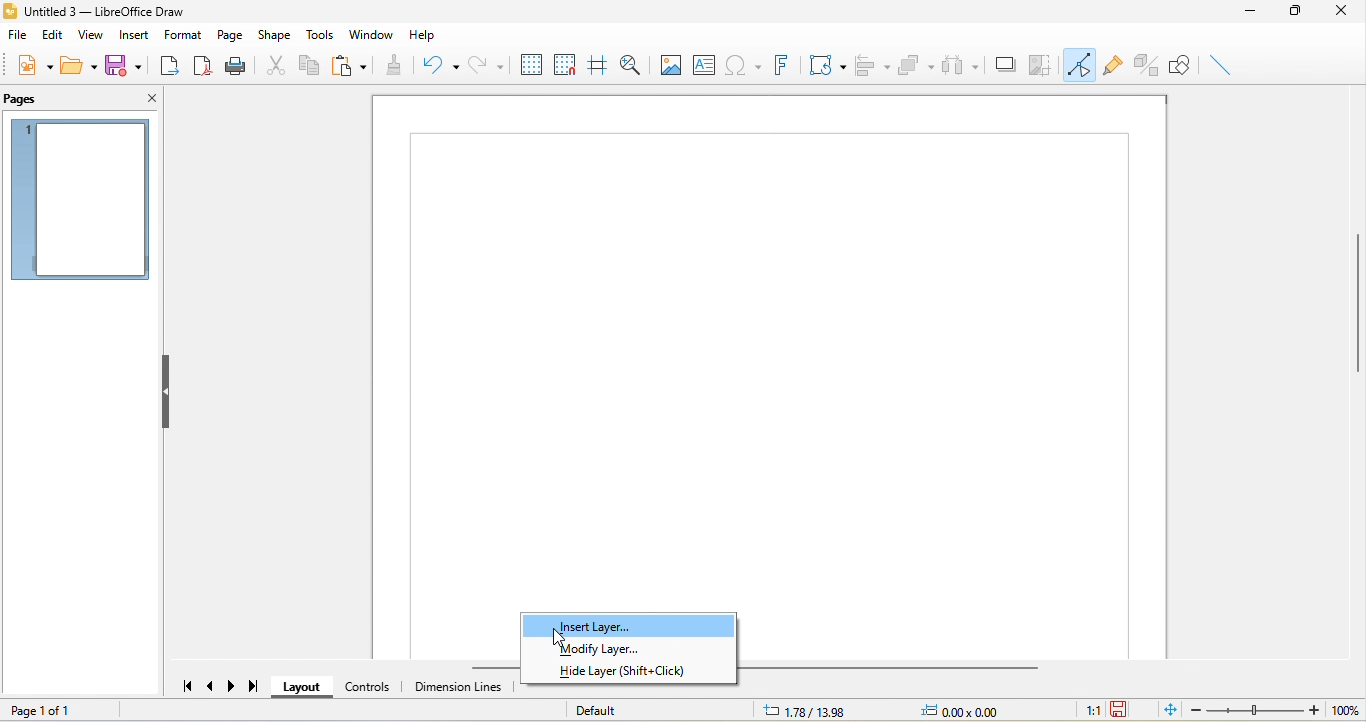  Describe the element at coordinates (85, 201) in the screenshot. I see `page 1` at that location.